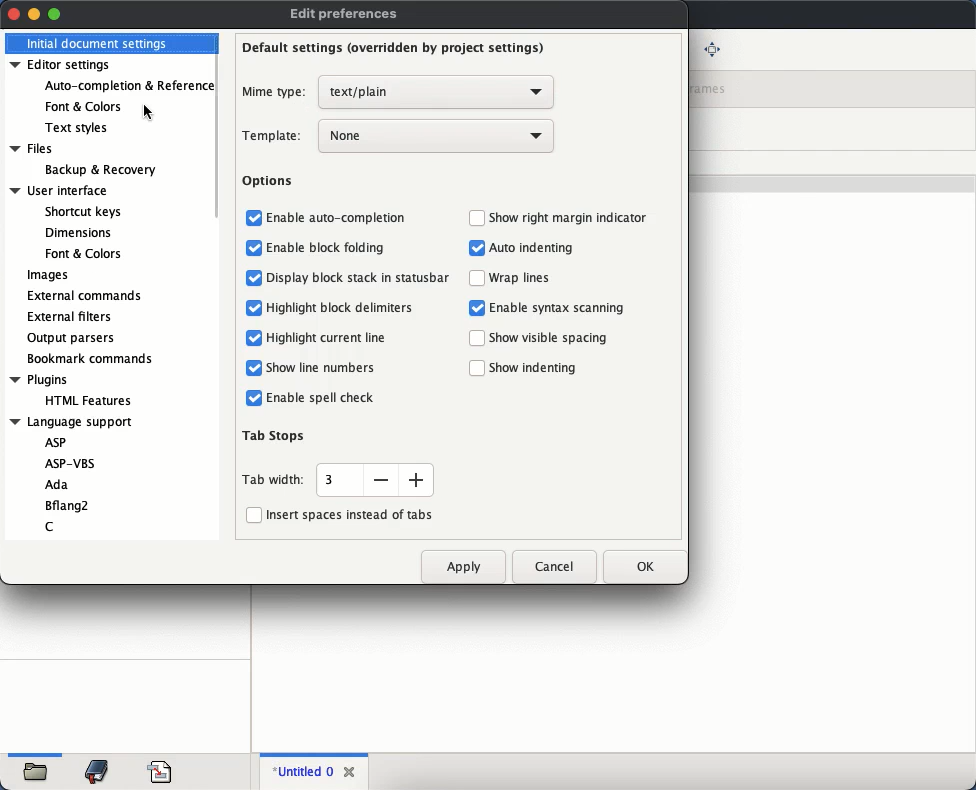  What do you see at coordinates (55, 15) in the screenshot?
I see `maximize` at bounding box center [55, 15].